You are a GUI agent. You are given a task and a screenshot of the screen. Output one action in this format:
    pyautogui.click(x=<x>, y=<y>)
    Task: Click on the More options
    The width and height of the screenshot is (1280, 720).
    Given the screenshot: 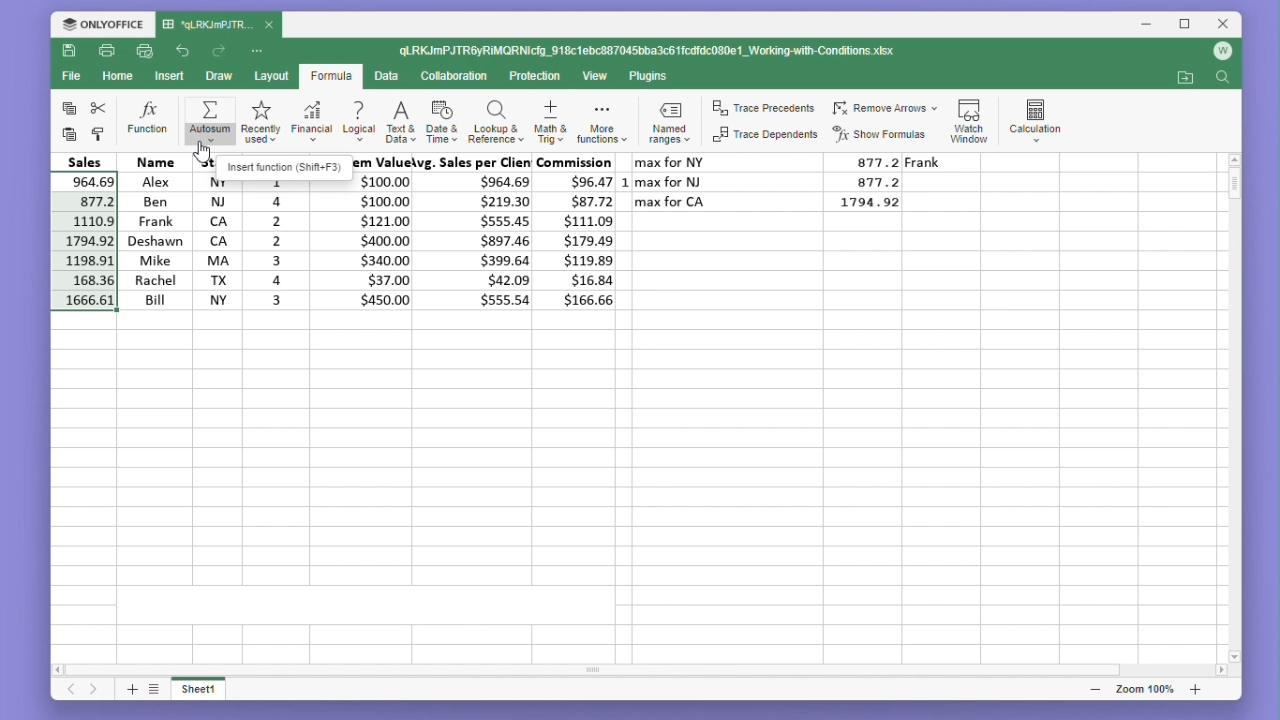 What is the action you would take?
    pyautogui.click(x=259, y=51)
    